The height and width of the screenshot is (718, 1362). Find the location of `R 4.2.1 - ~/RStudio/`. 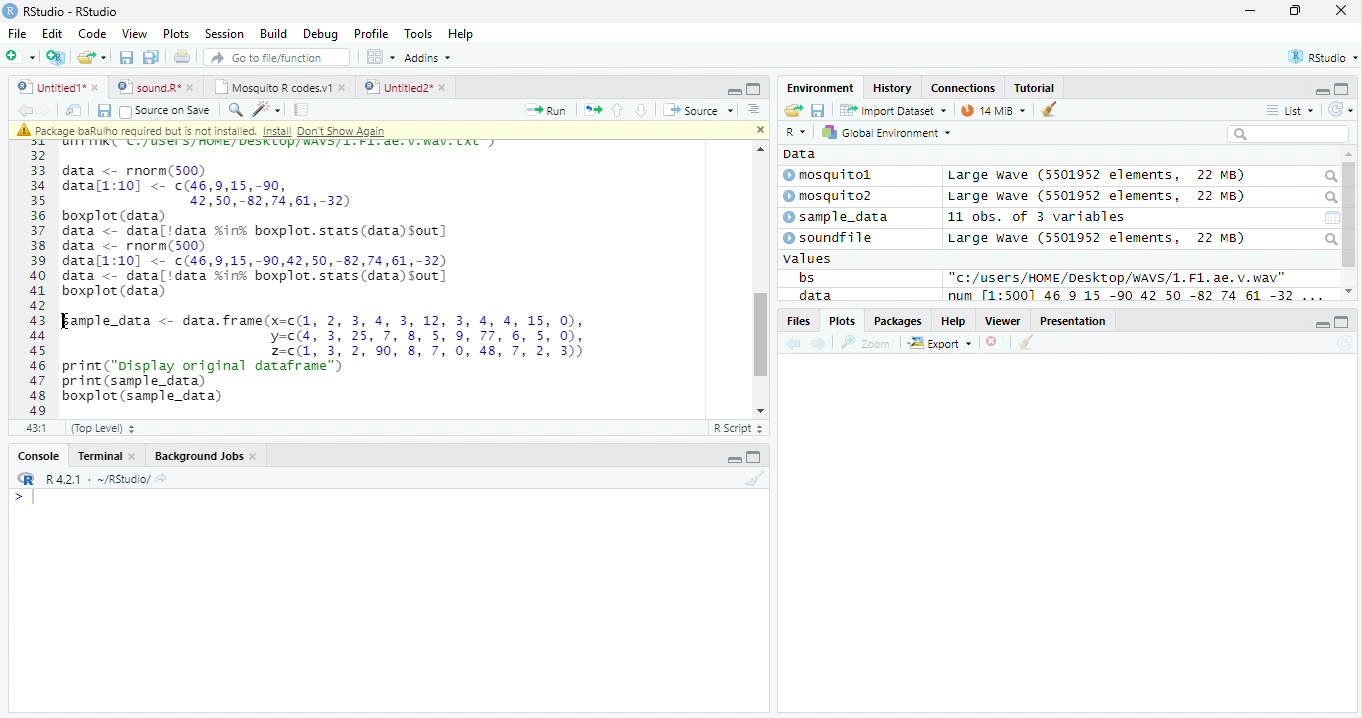

R 4.2.1 - ~/RStudio/ is located at coordinates (98, 481).